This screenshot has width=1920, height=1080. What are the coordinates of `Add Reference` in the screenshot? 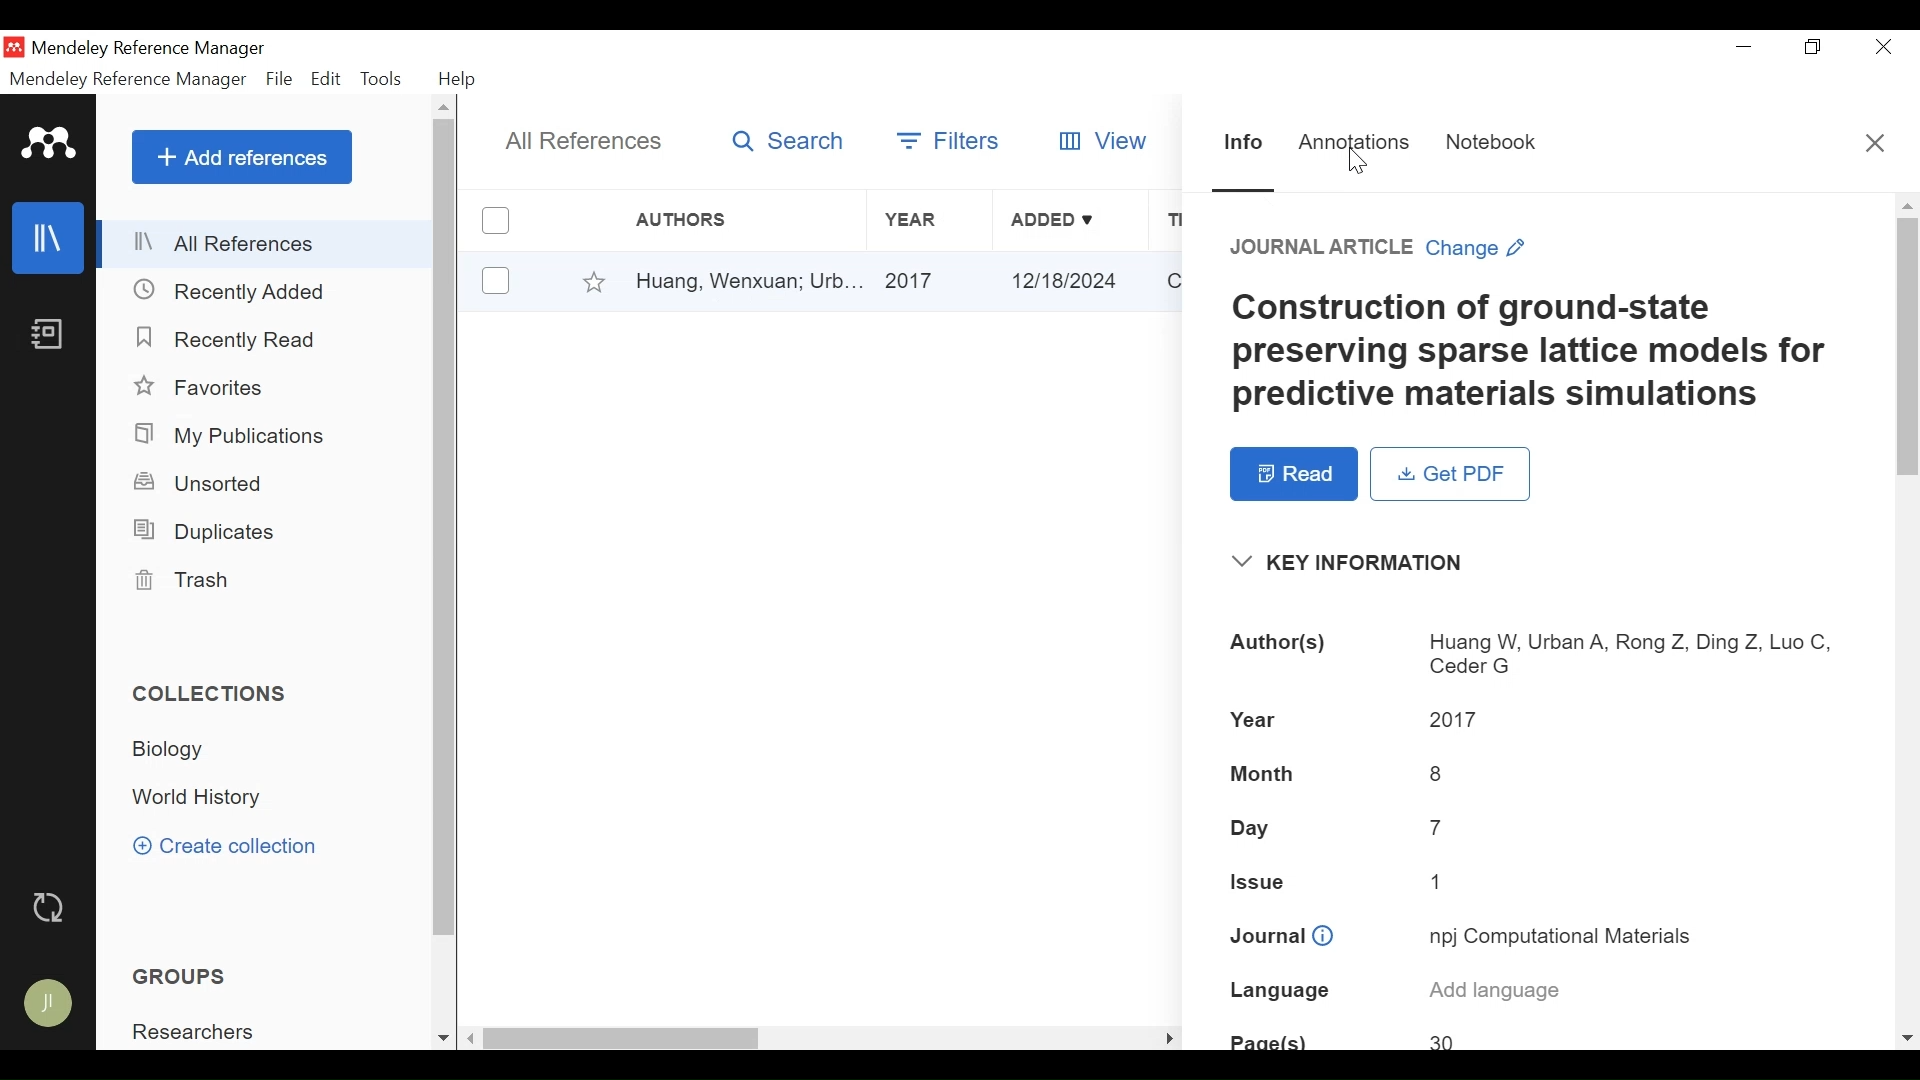 It's located at (244, 157).